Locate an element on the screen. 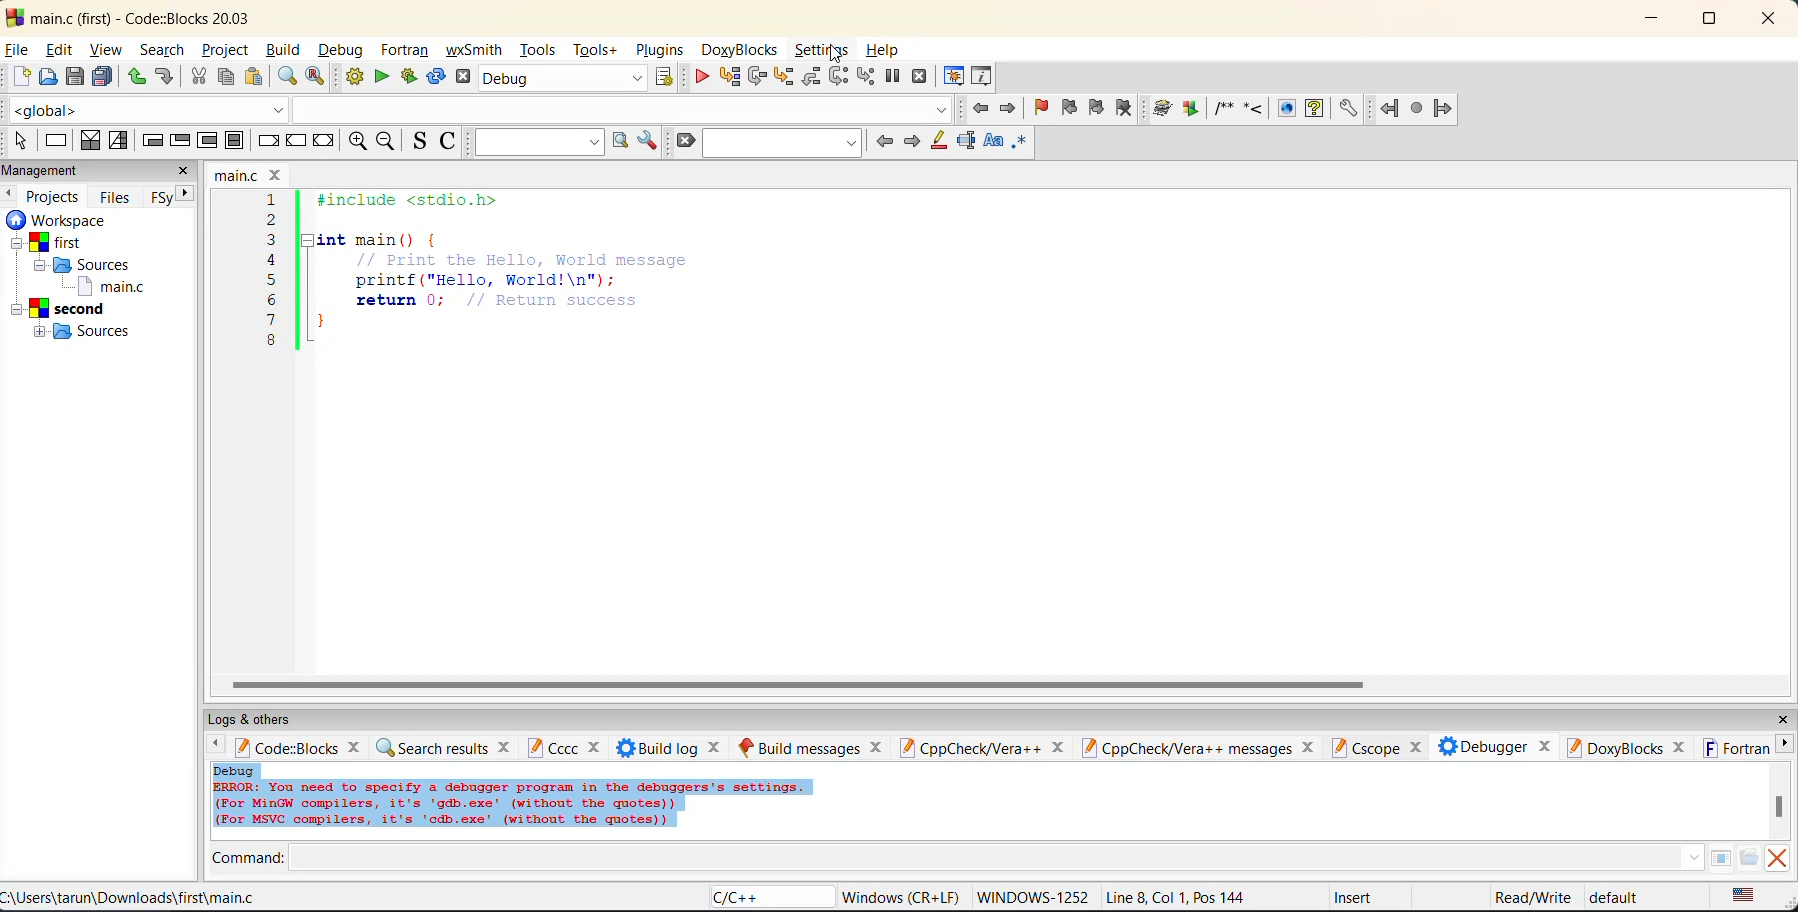  next is located at coordinates (915, 142).